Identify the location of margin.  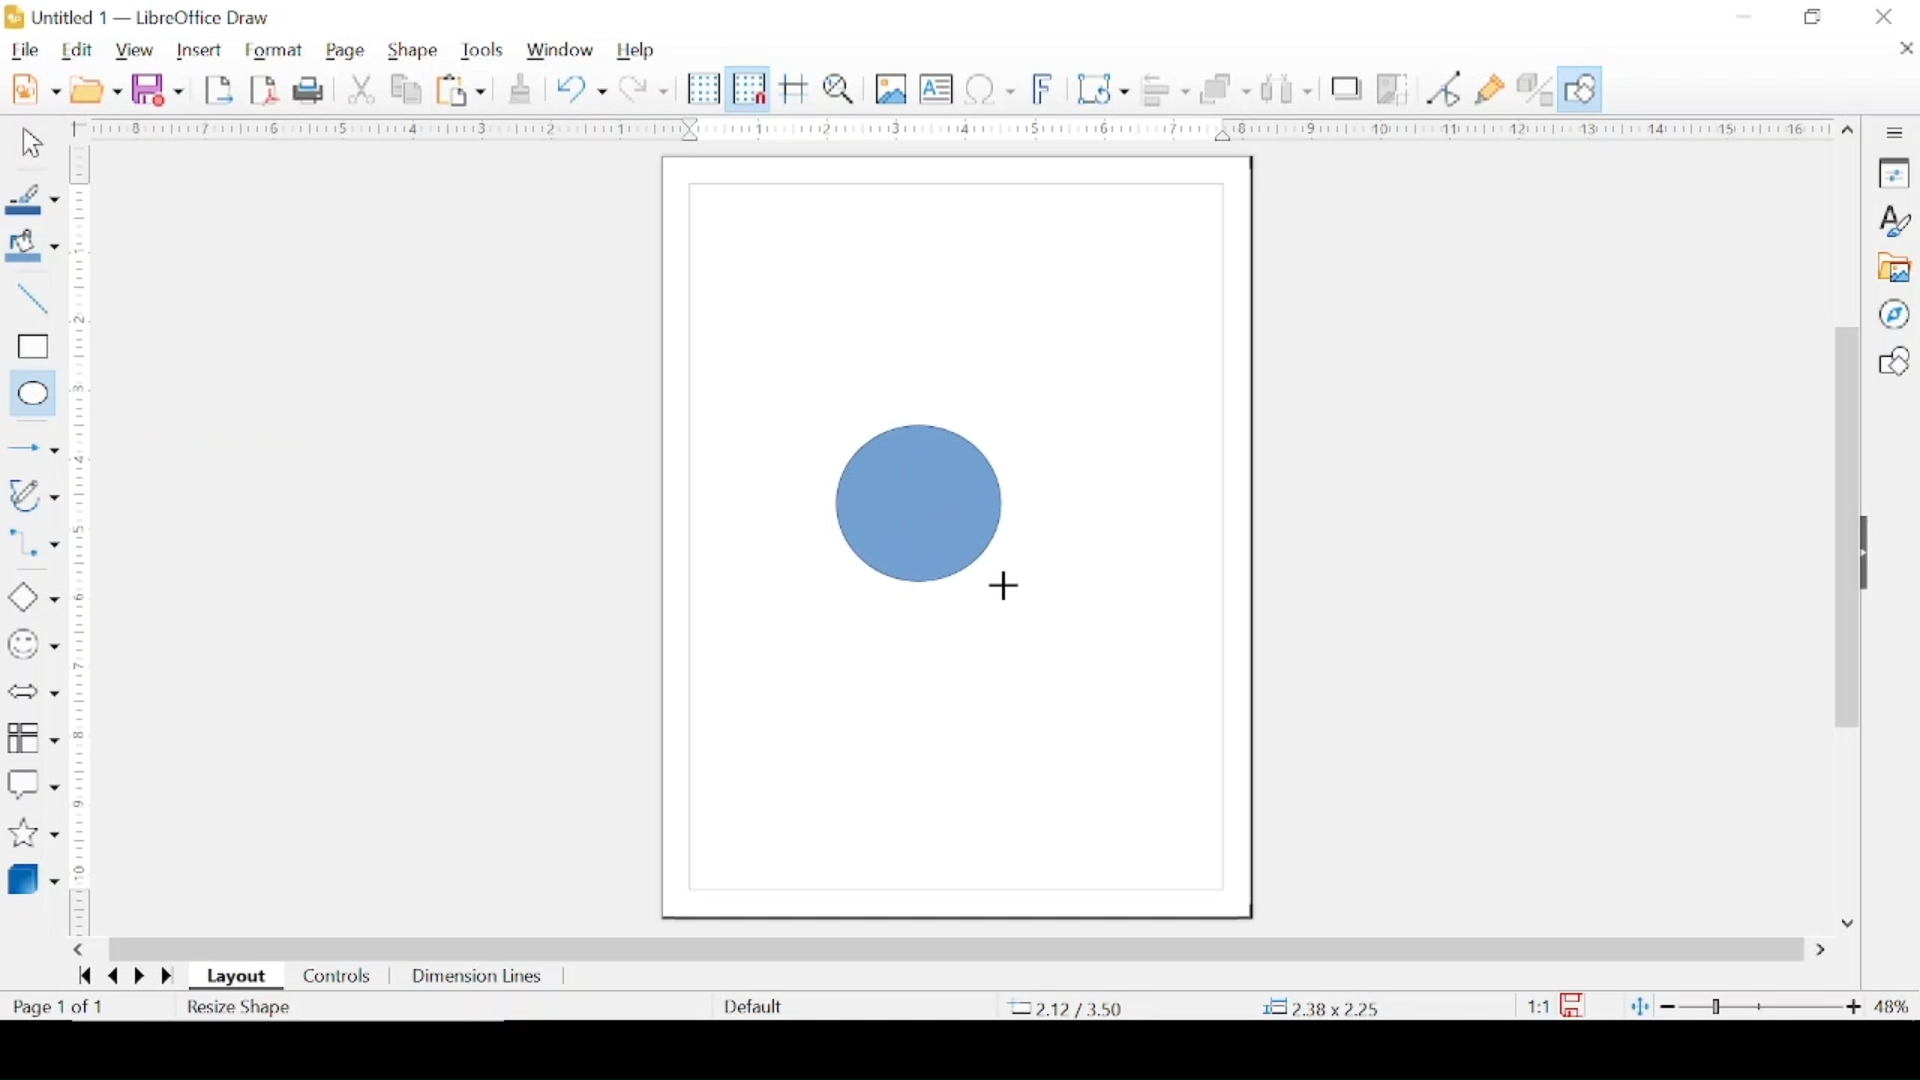
(963, 128).